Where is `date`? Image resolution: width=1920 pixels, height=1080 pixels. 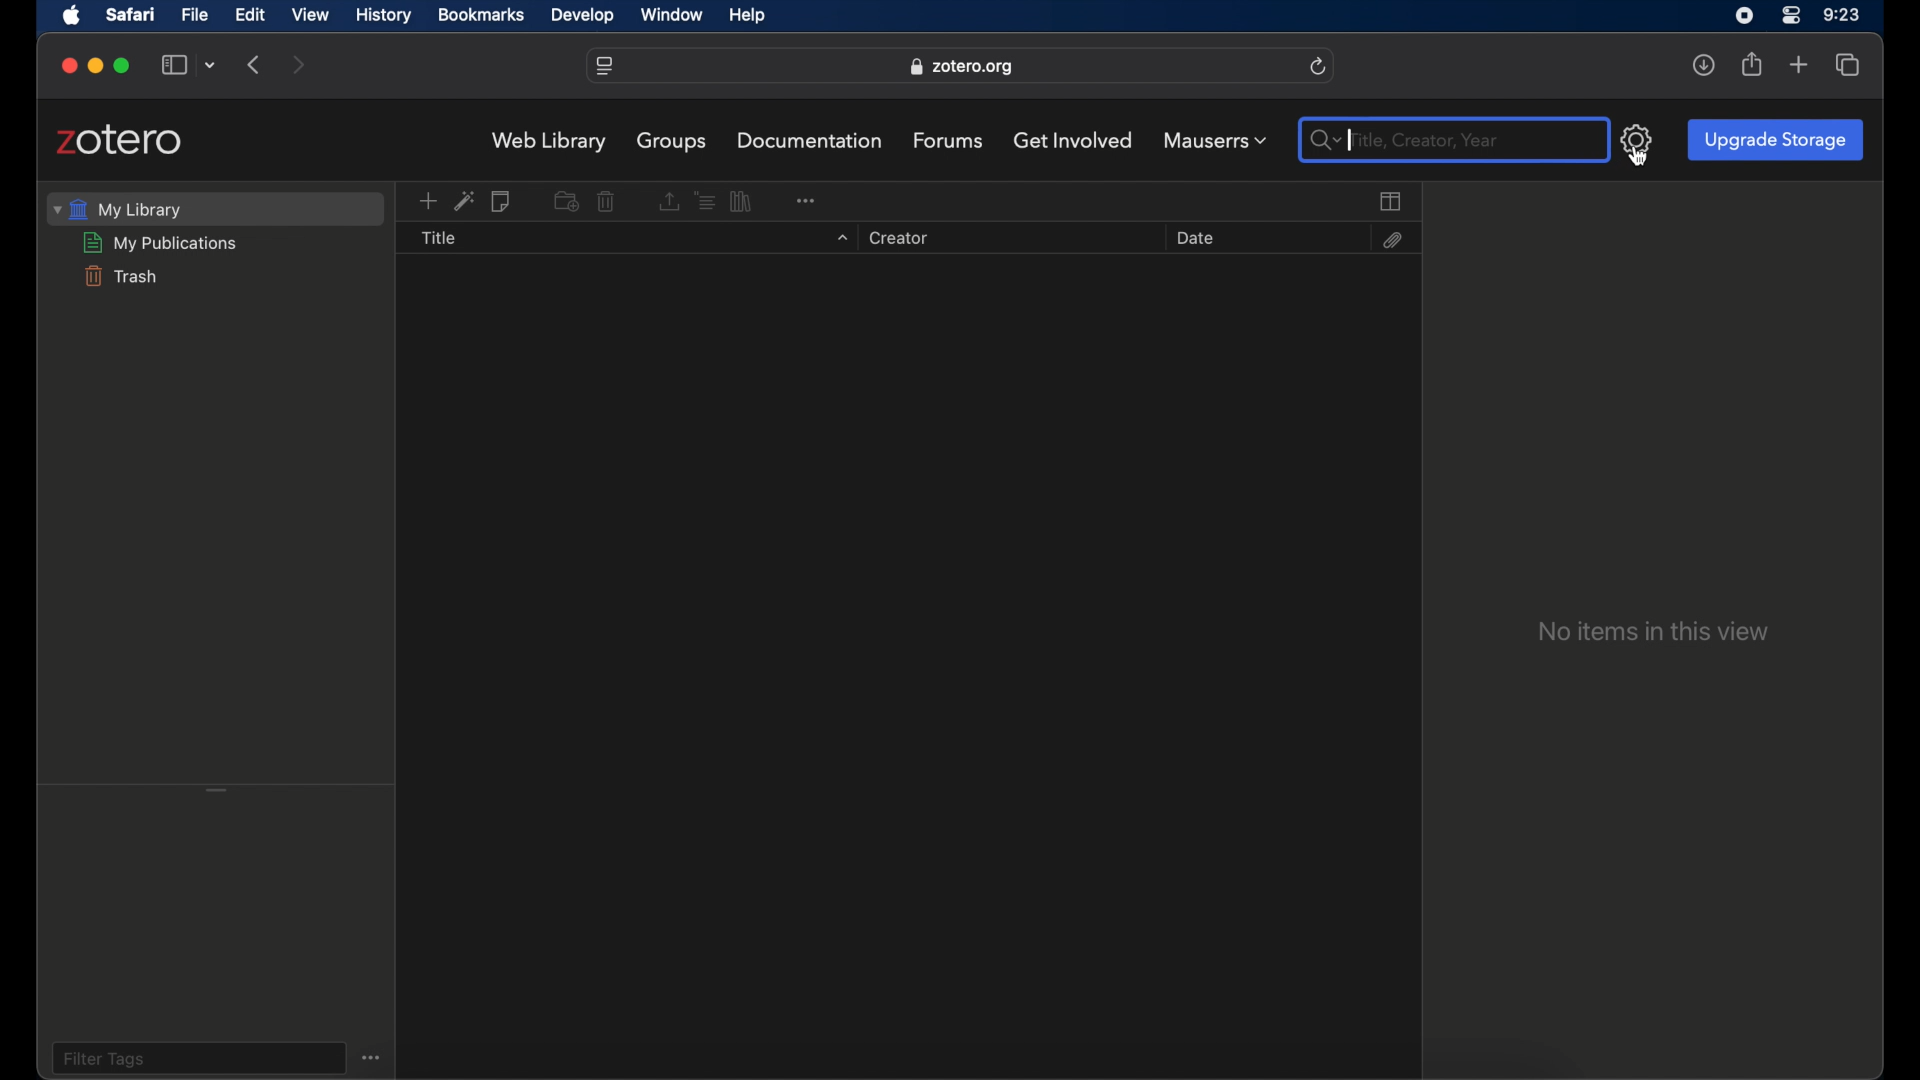 date is located at coordinates (1194, 238).